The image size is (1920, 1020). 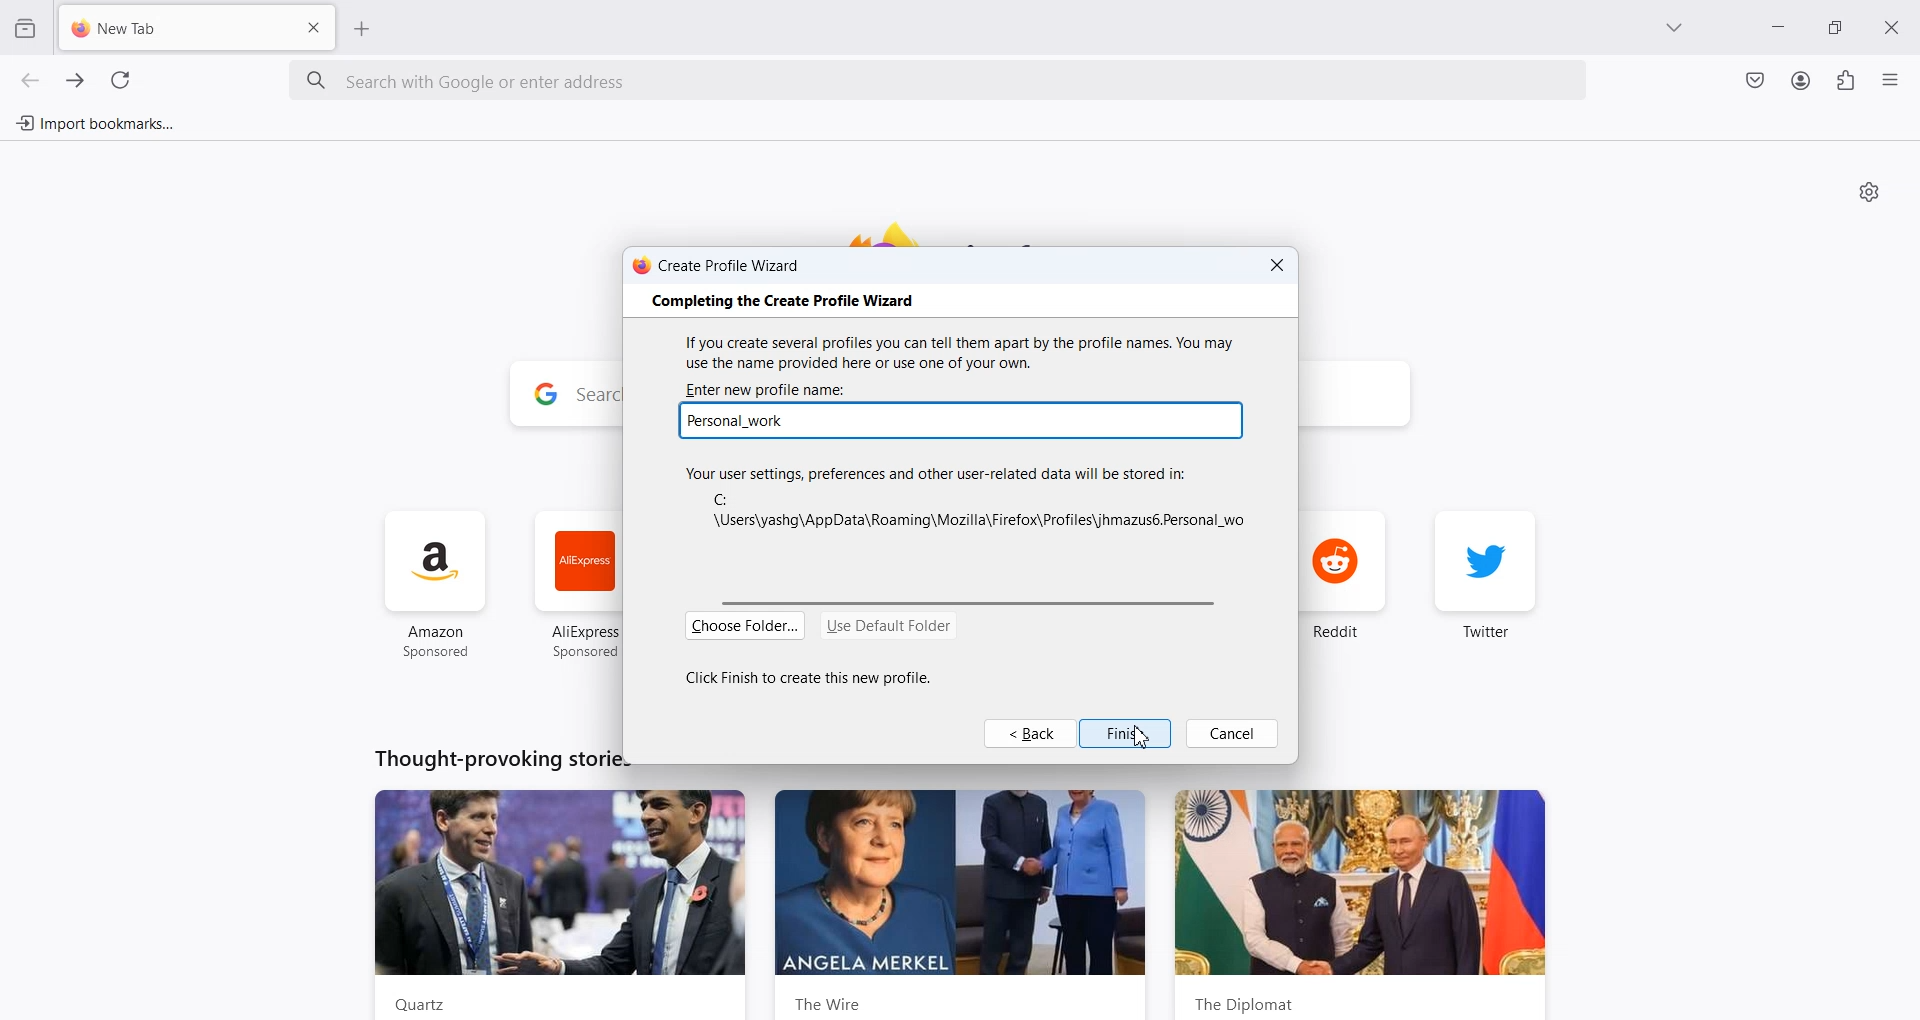 I want to click on the diplomat, so click(x=1360, y=904).